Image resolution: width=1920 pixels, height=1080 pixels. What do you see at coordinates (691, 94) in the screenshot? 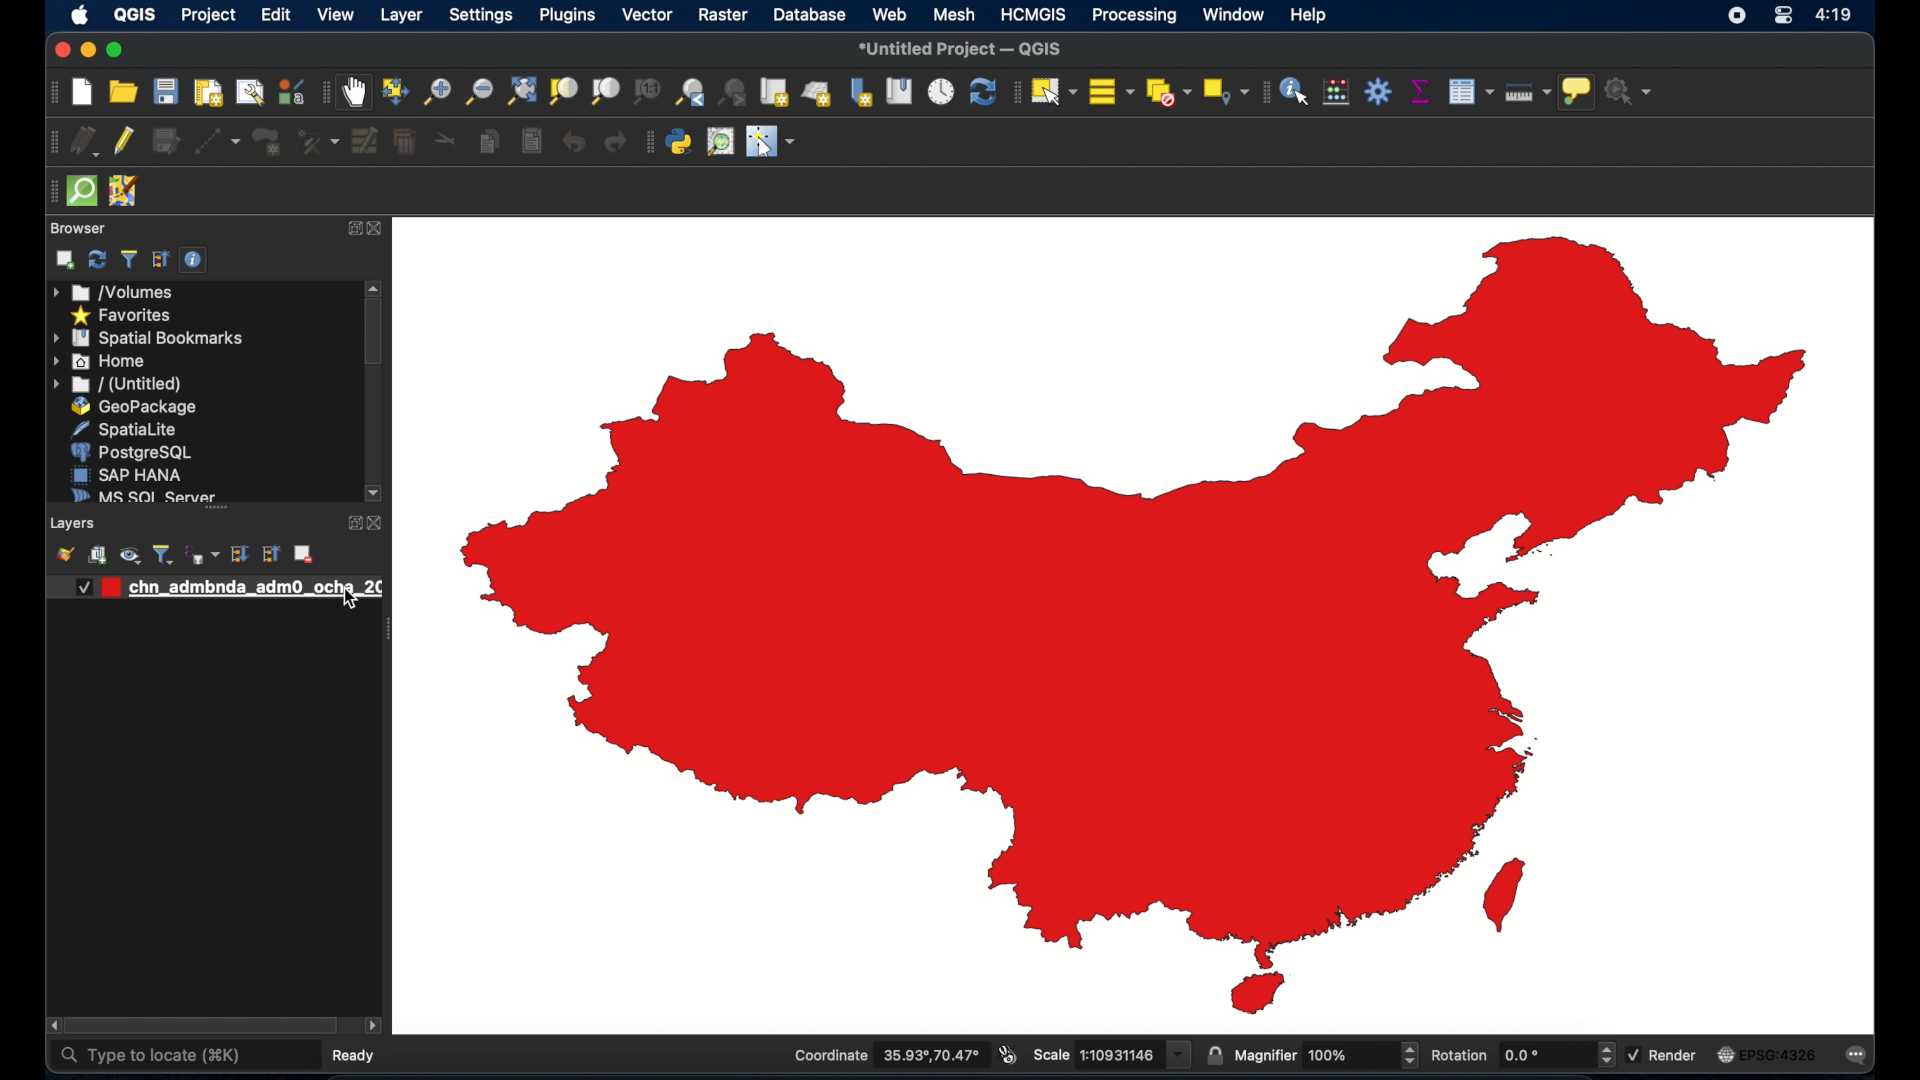
I see `zoom last` at bounding box center [691, 94].